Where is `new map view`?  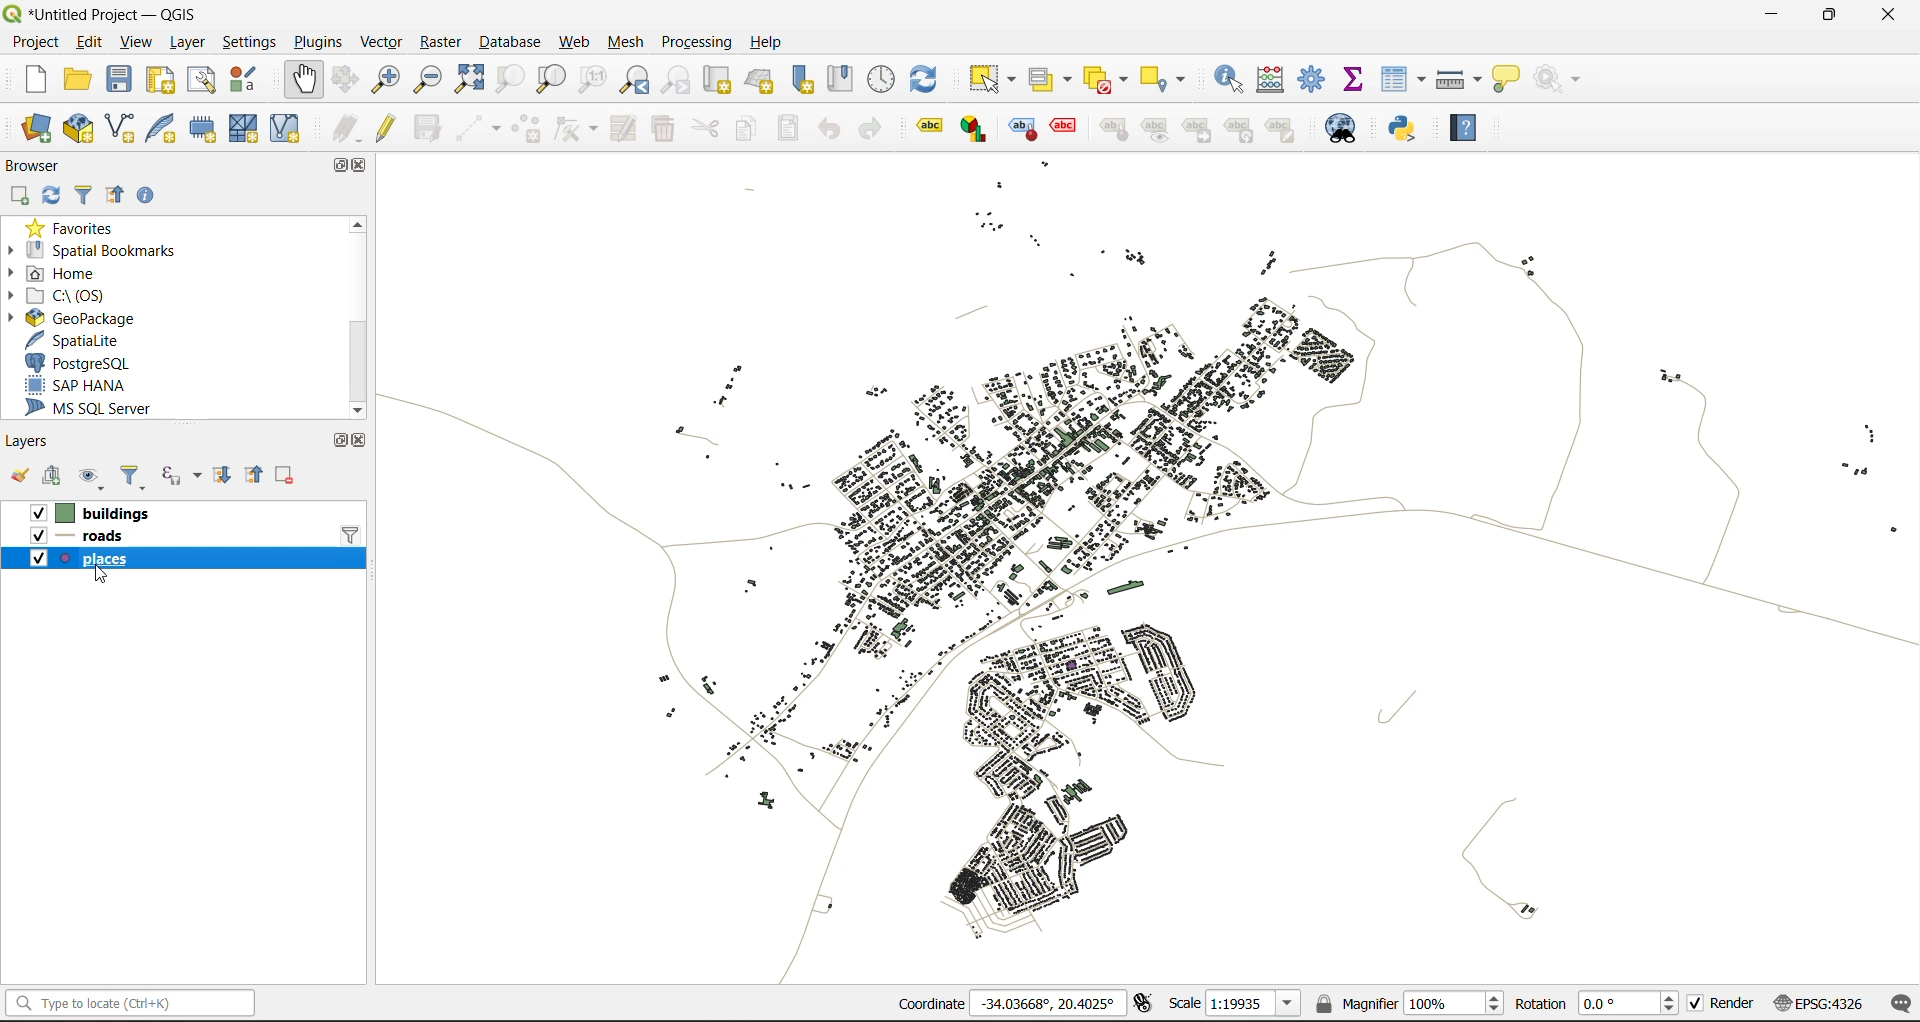 new map view is located at coordinates (719, 80).